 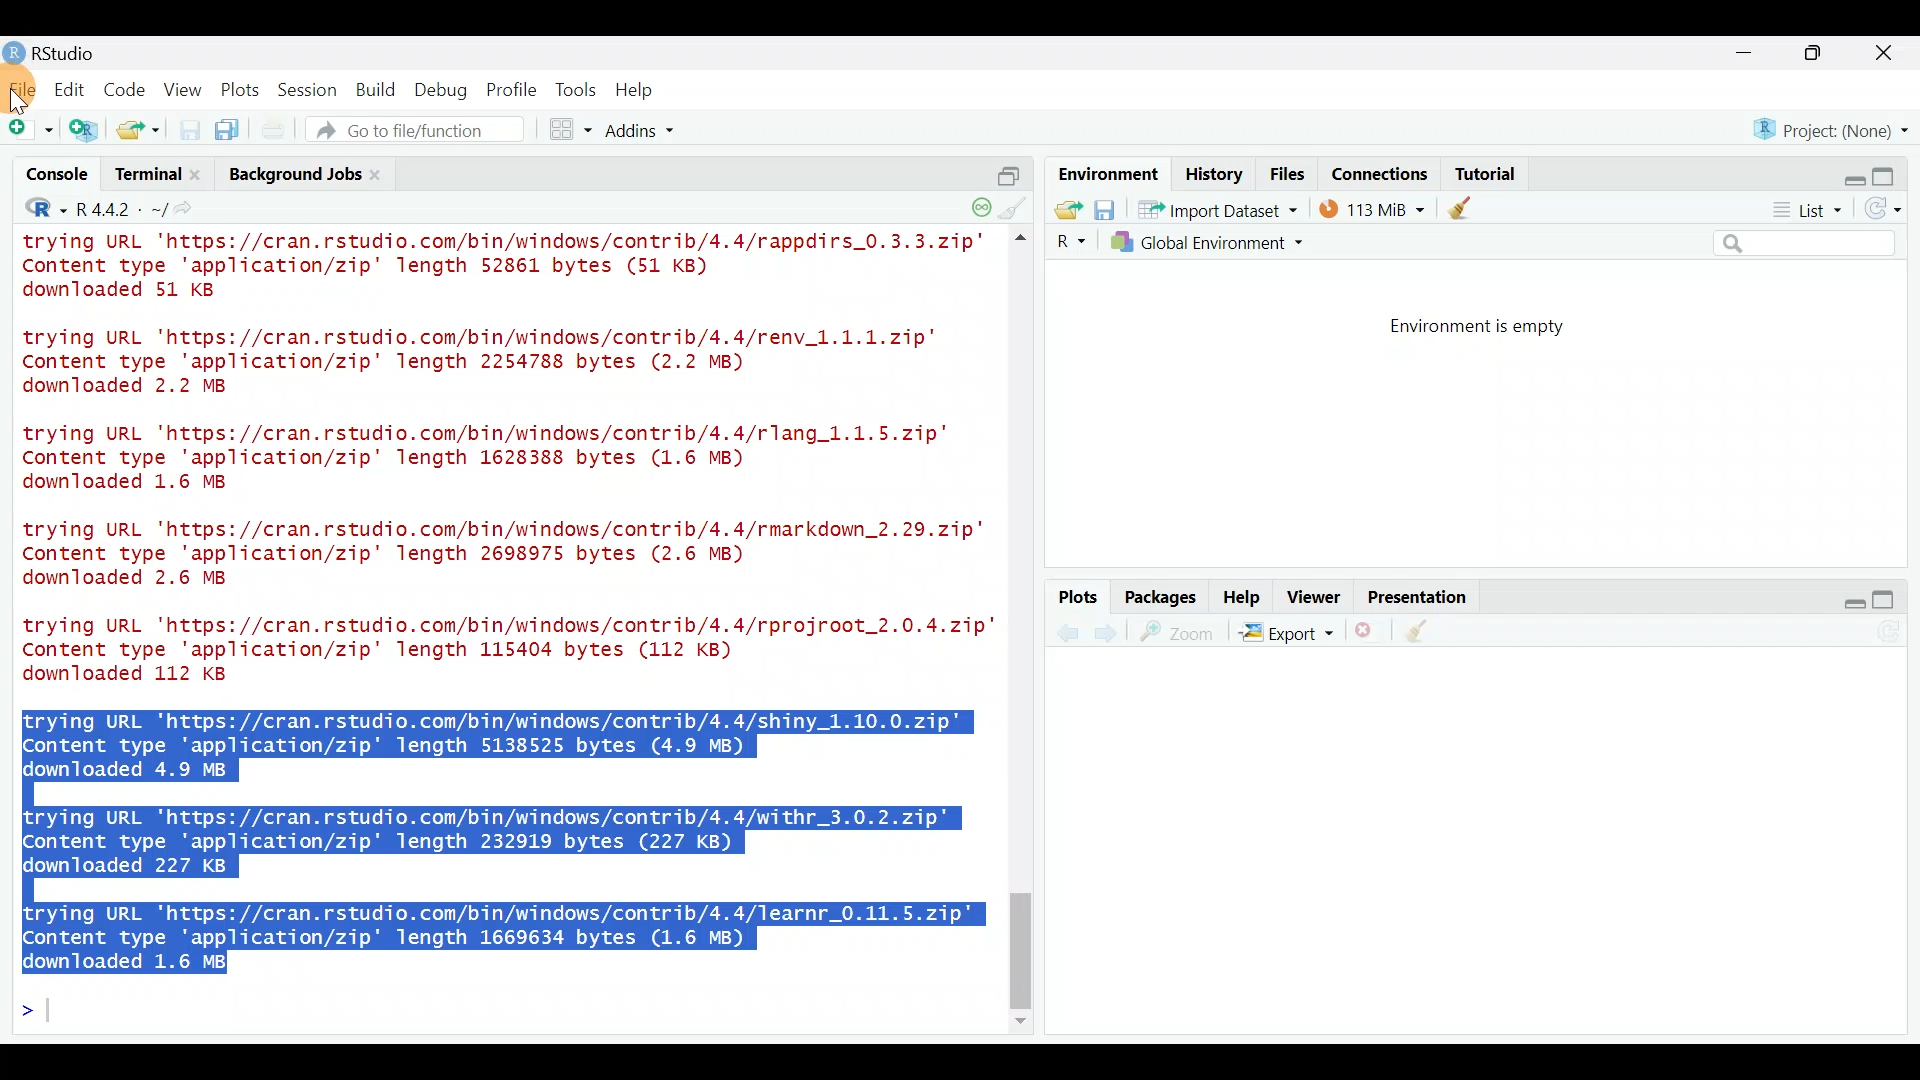 What do you see at coordinates (1008, 168) in the screenshot?
I see `split` at bounding box center [1008, 168].